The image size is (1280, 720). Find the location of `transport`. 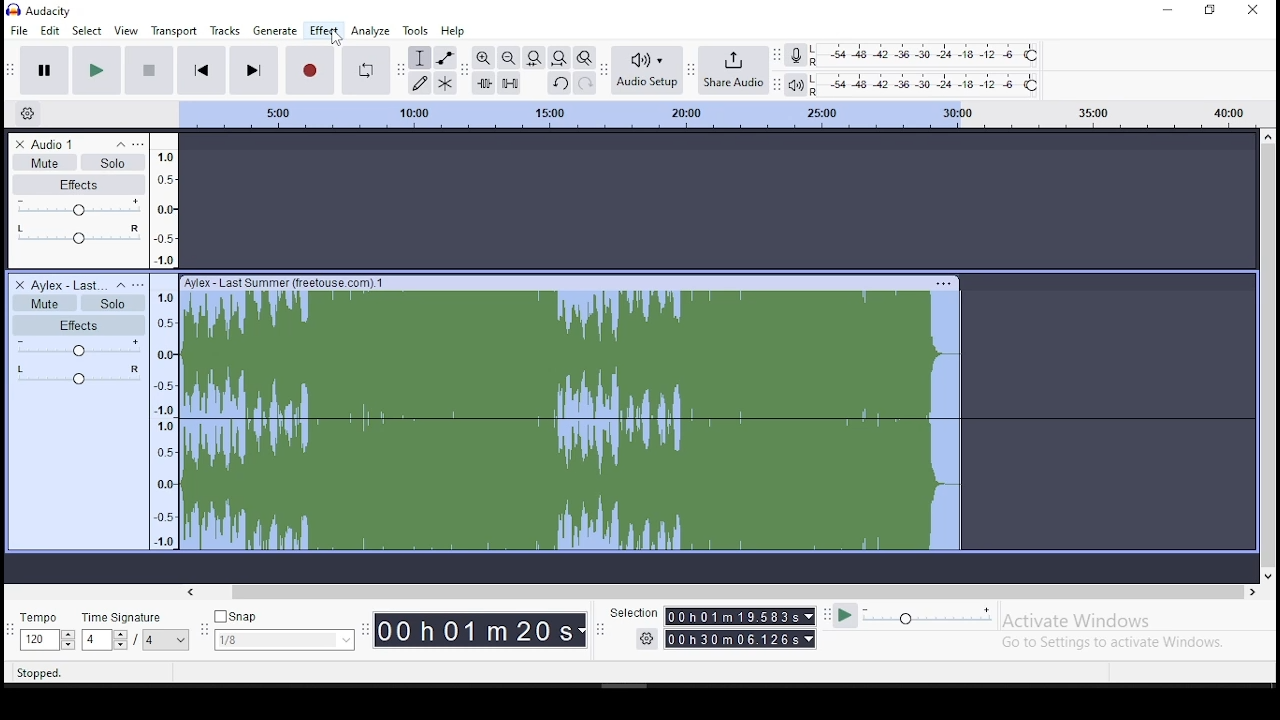

transport is located at coordinates (178, 29).